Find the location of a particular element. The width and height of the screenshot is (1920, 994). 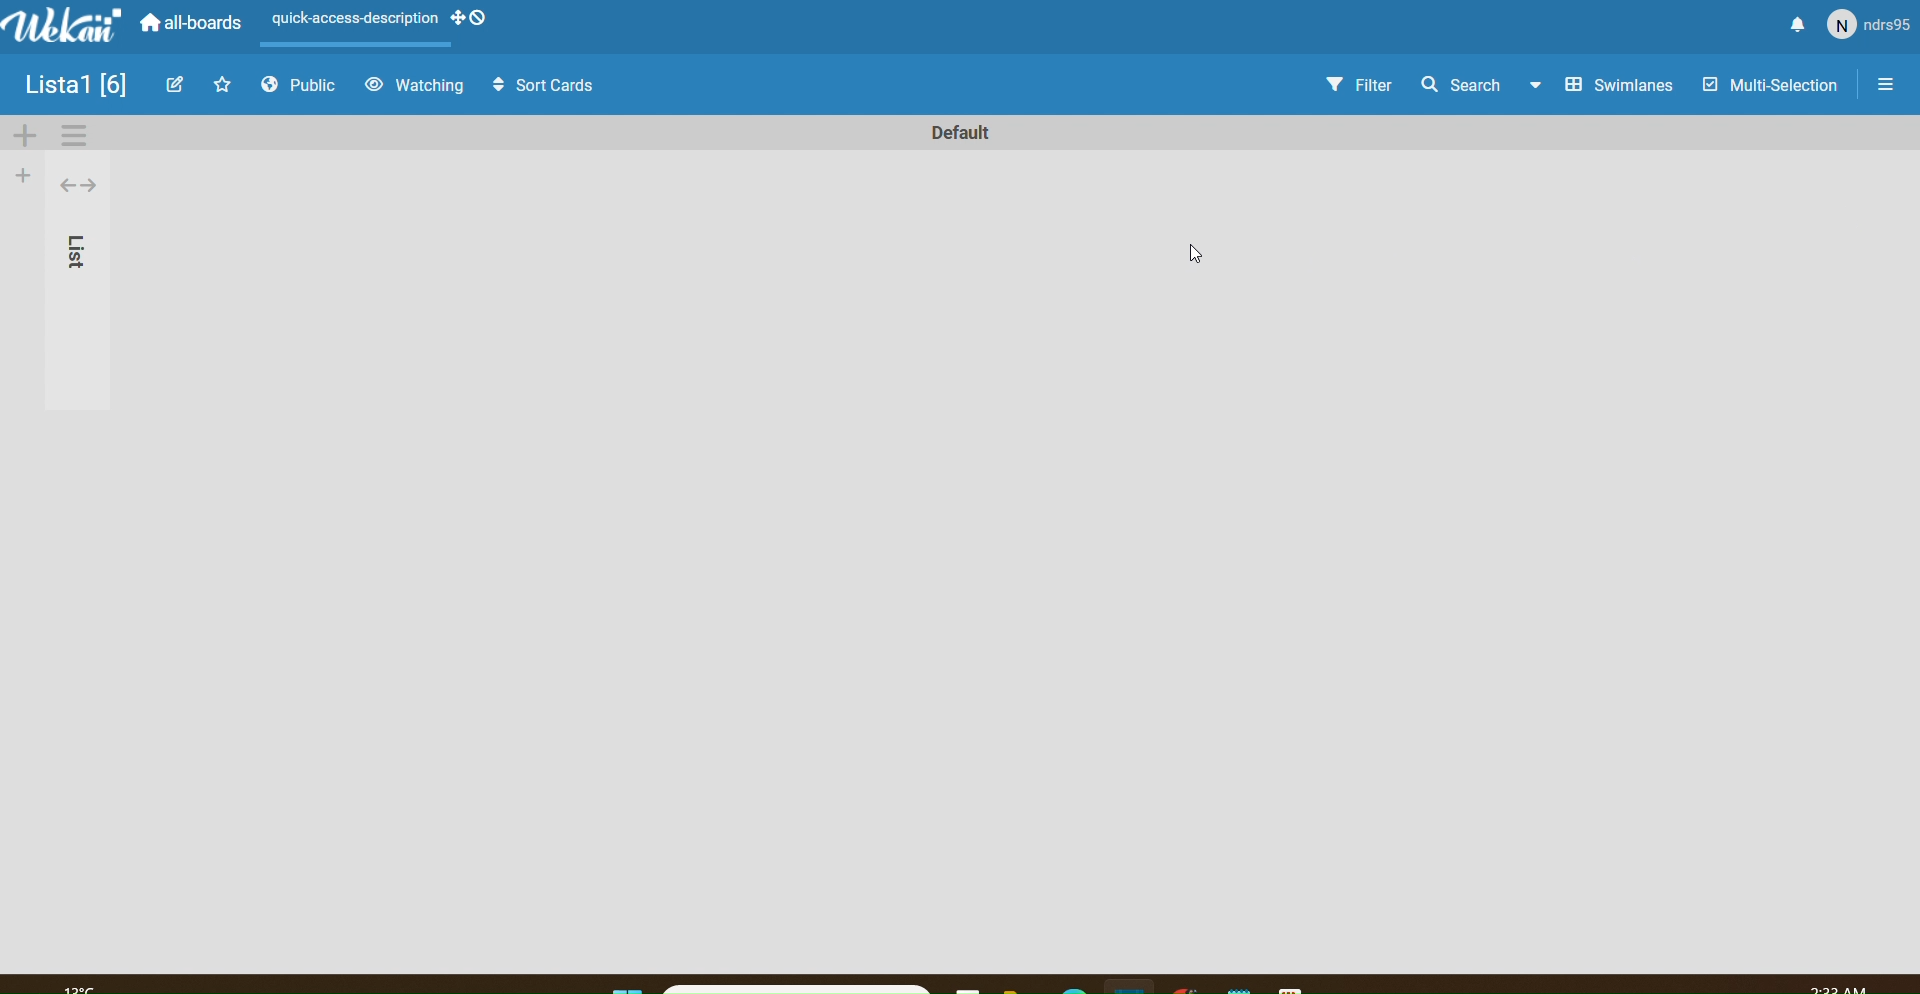

Settings is located at coordinates (1892, 90).